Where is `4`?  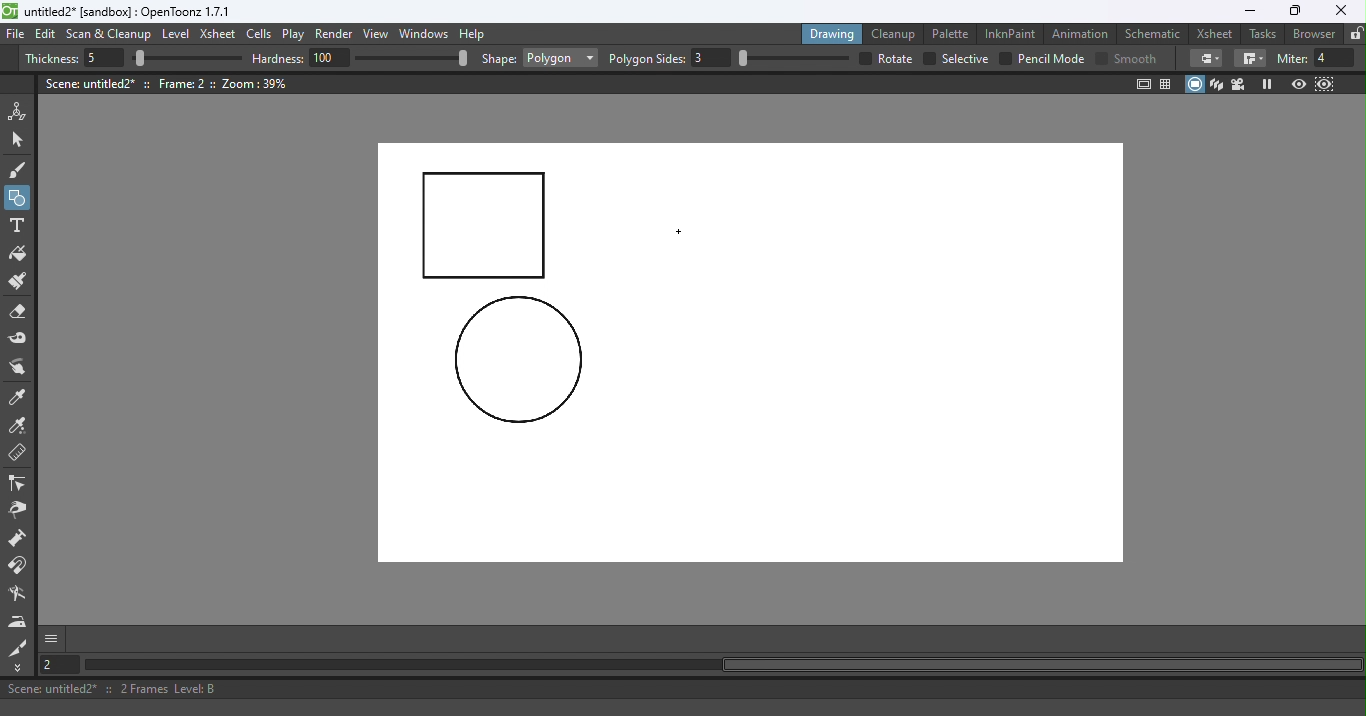
4 is located at coordinates (1335, 58).